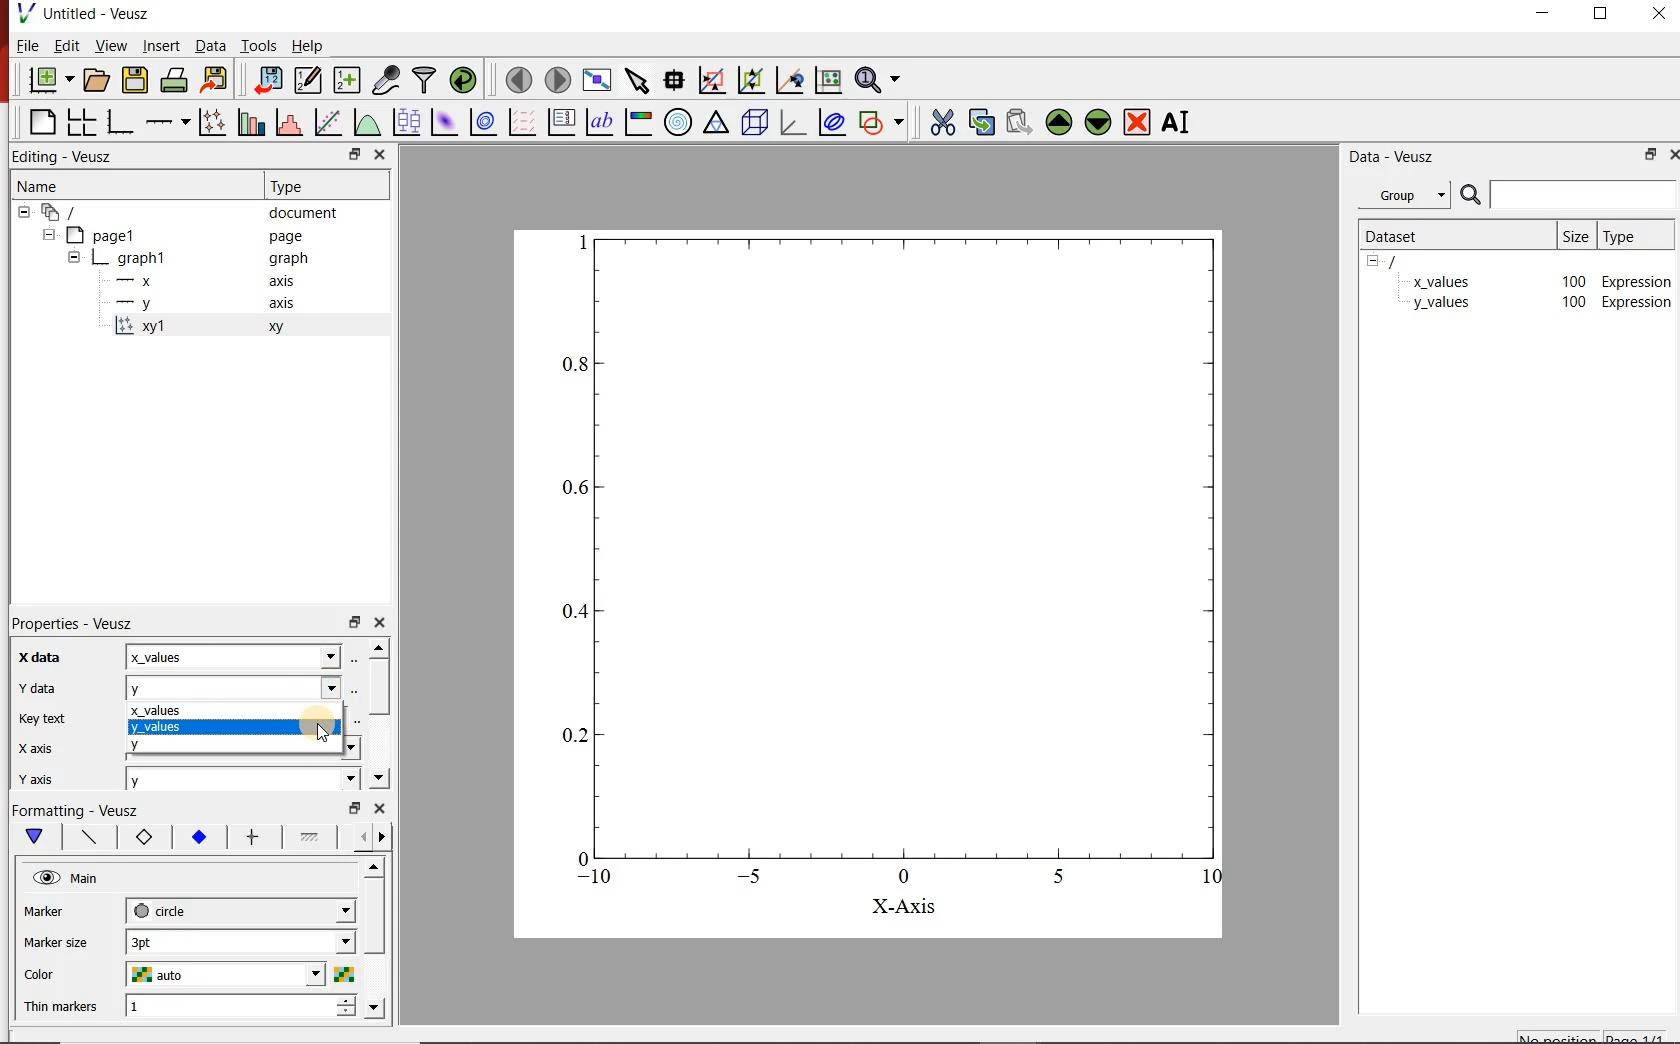 The image size is (1680, 1044). What do you see at coordinates (68, 878) in the screenshot?
I see `hide main` at bounding box center [68, 878].